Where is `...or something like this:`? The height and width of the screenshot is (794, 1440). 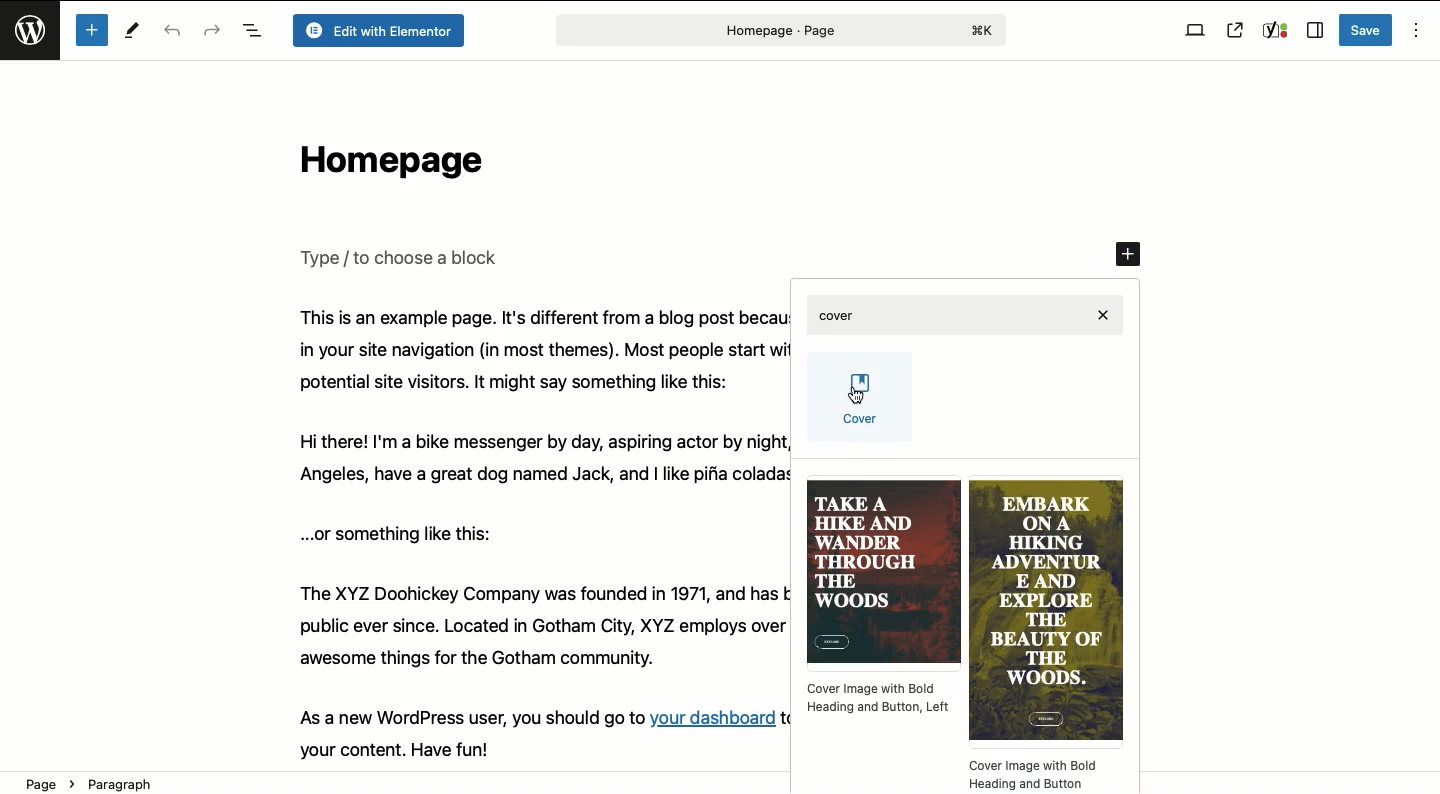 ...or something like this: is located at coordinates (404, 533).